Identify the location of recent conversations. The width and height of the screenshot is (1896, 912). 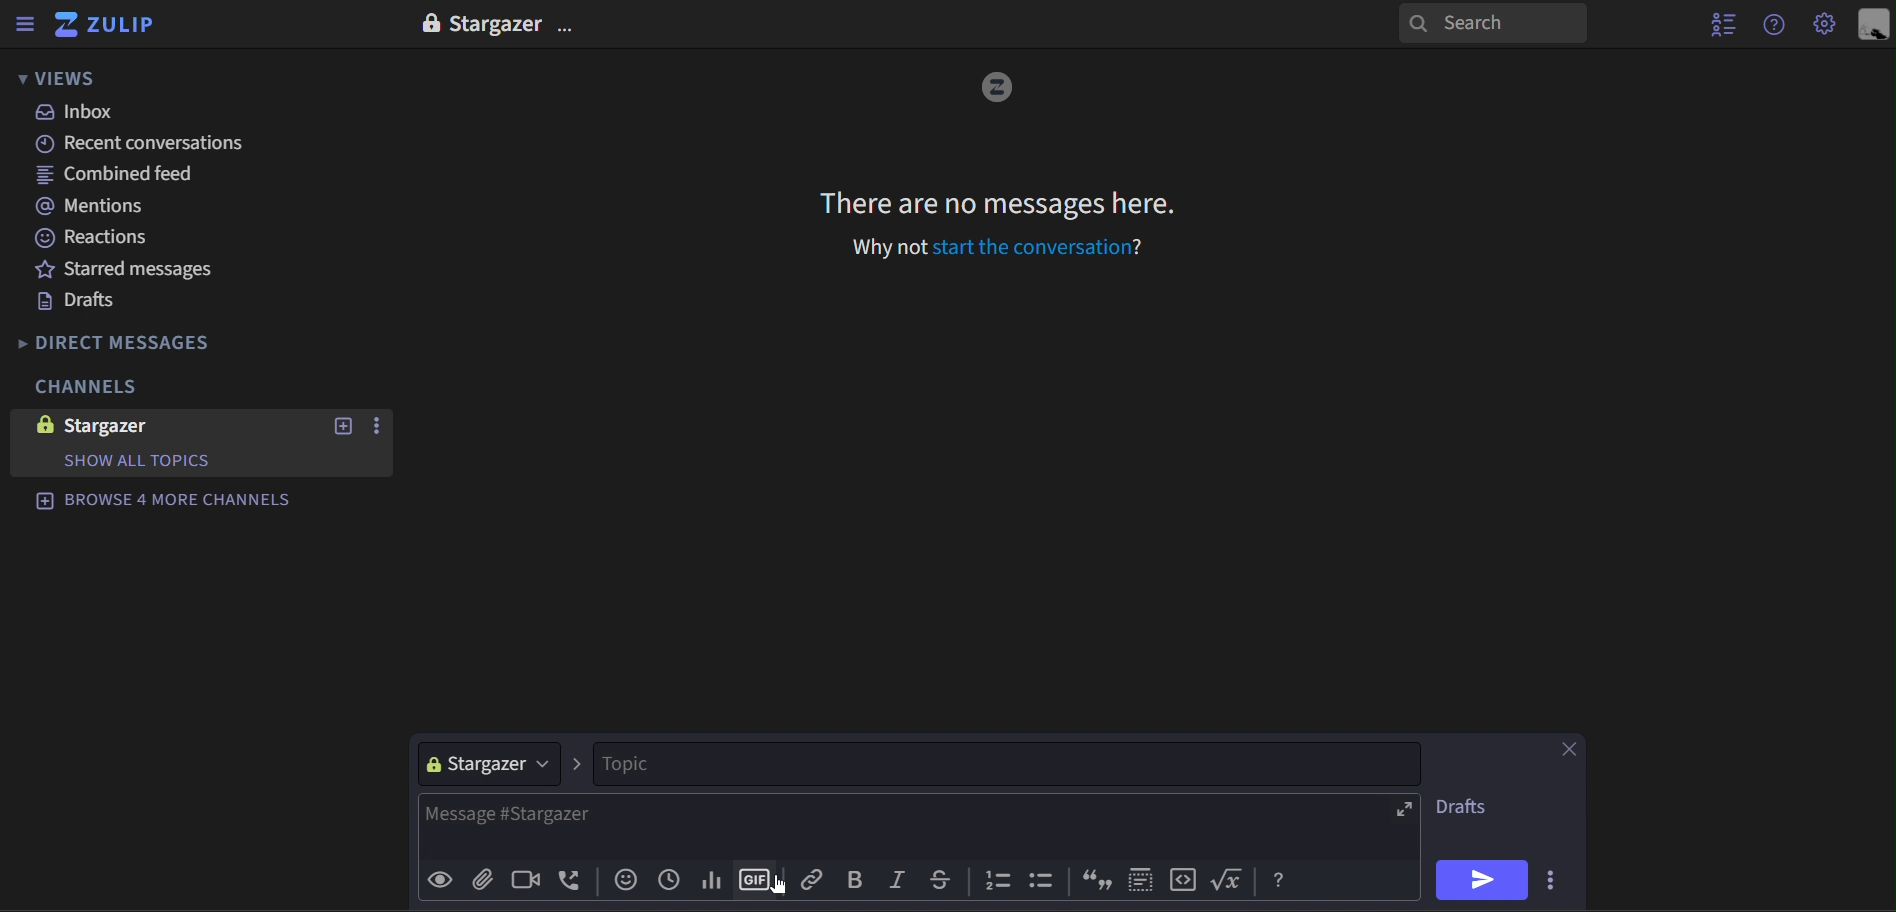
(149, 143).